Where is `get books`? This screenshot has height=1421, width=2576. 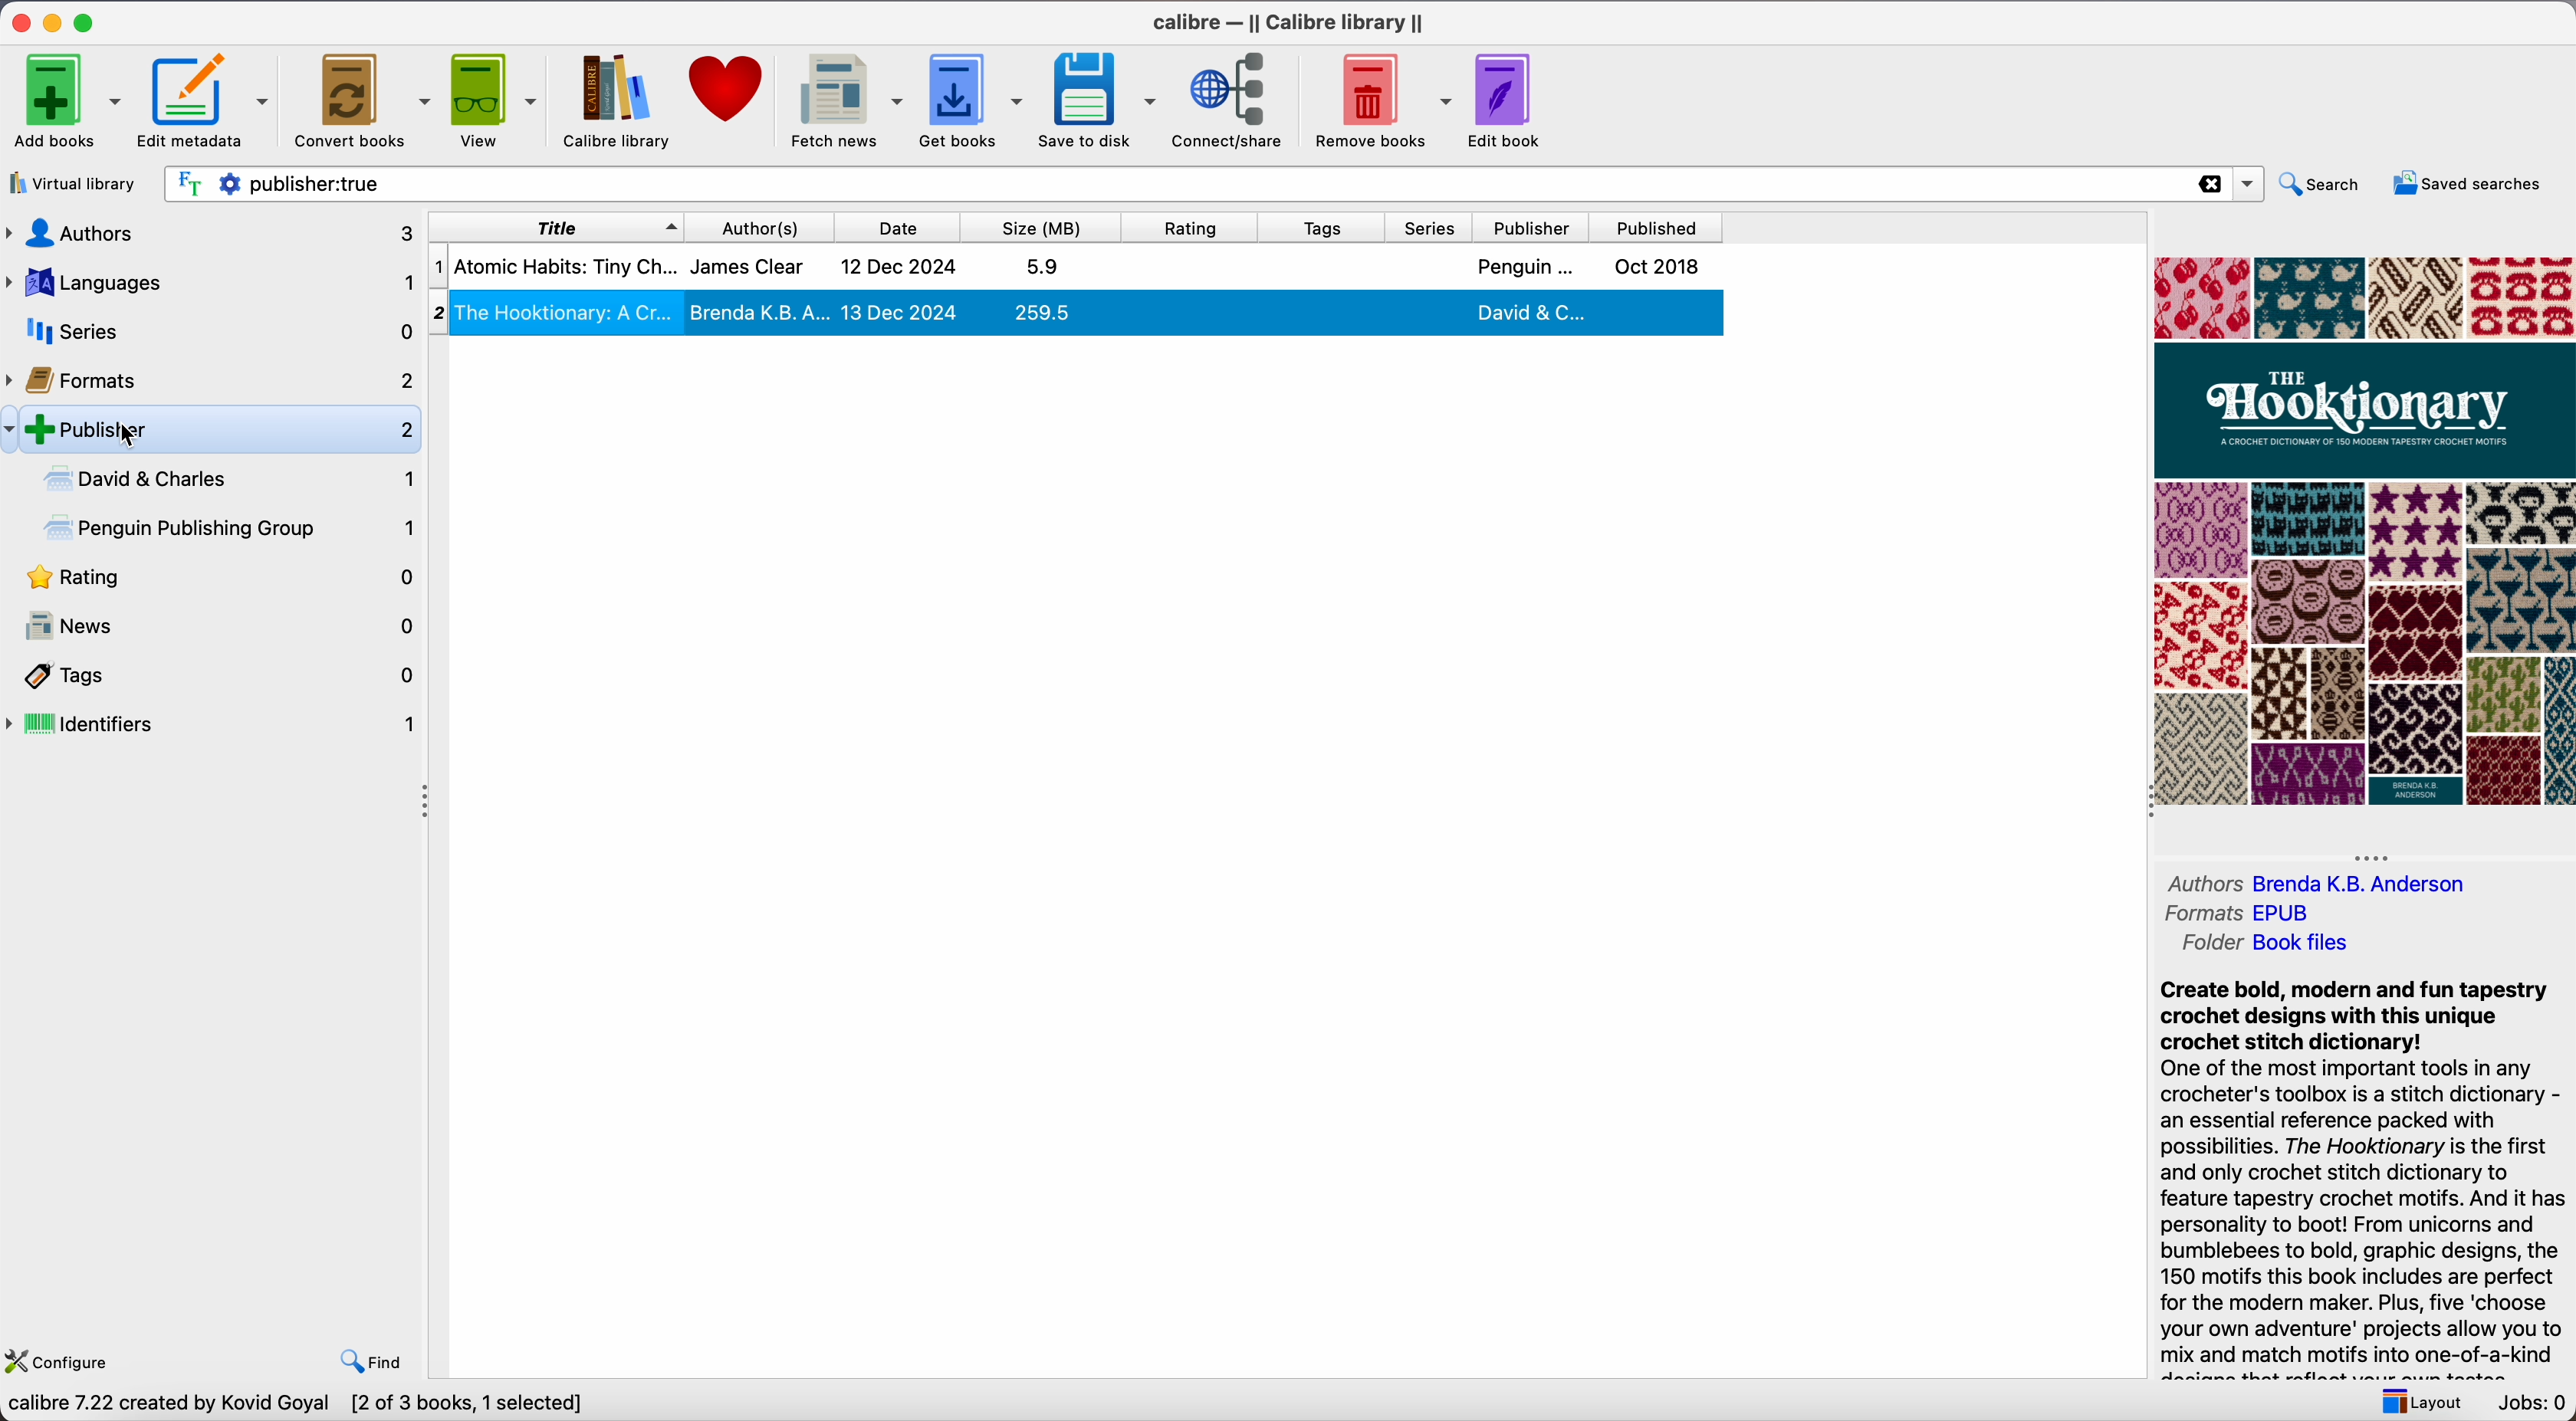 get books is located at coordinates (974, 100).